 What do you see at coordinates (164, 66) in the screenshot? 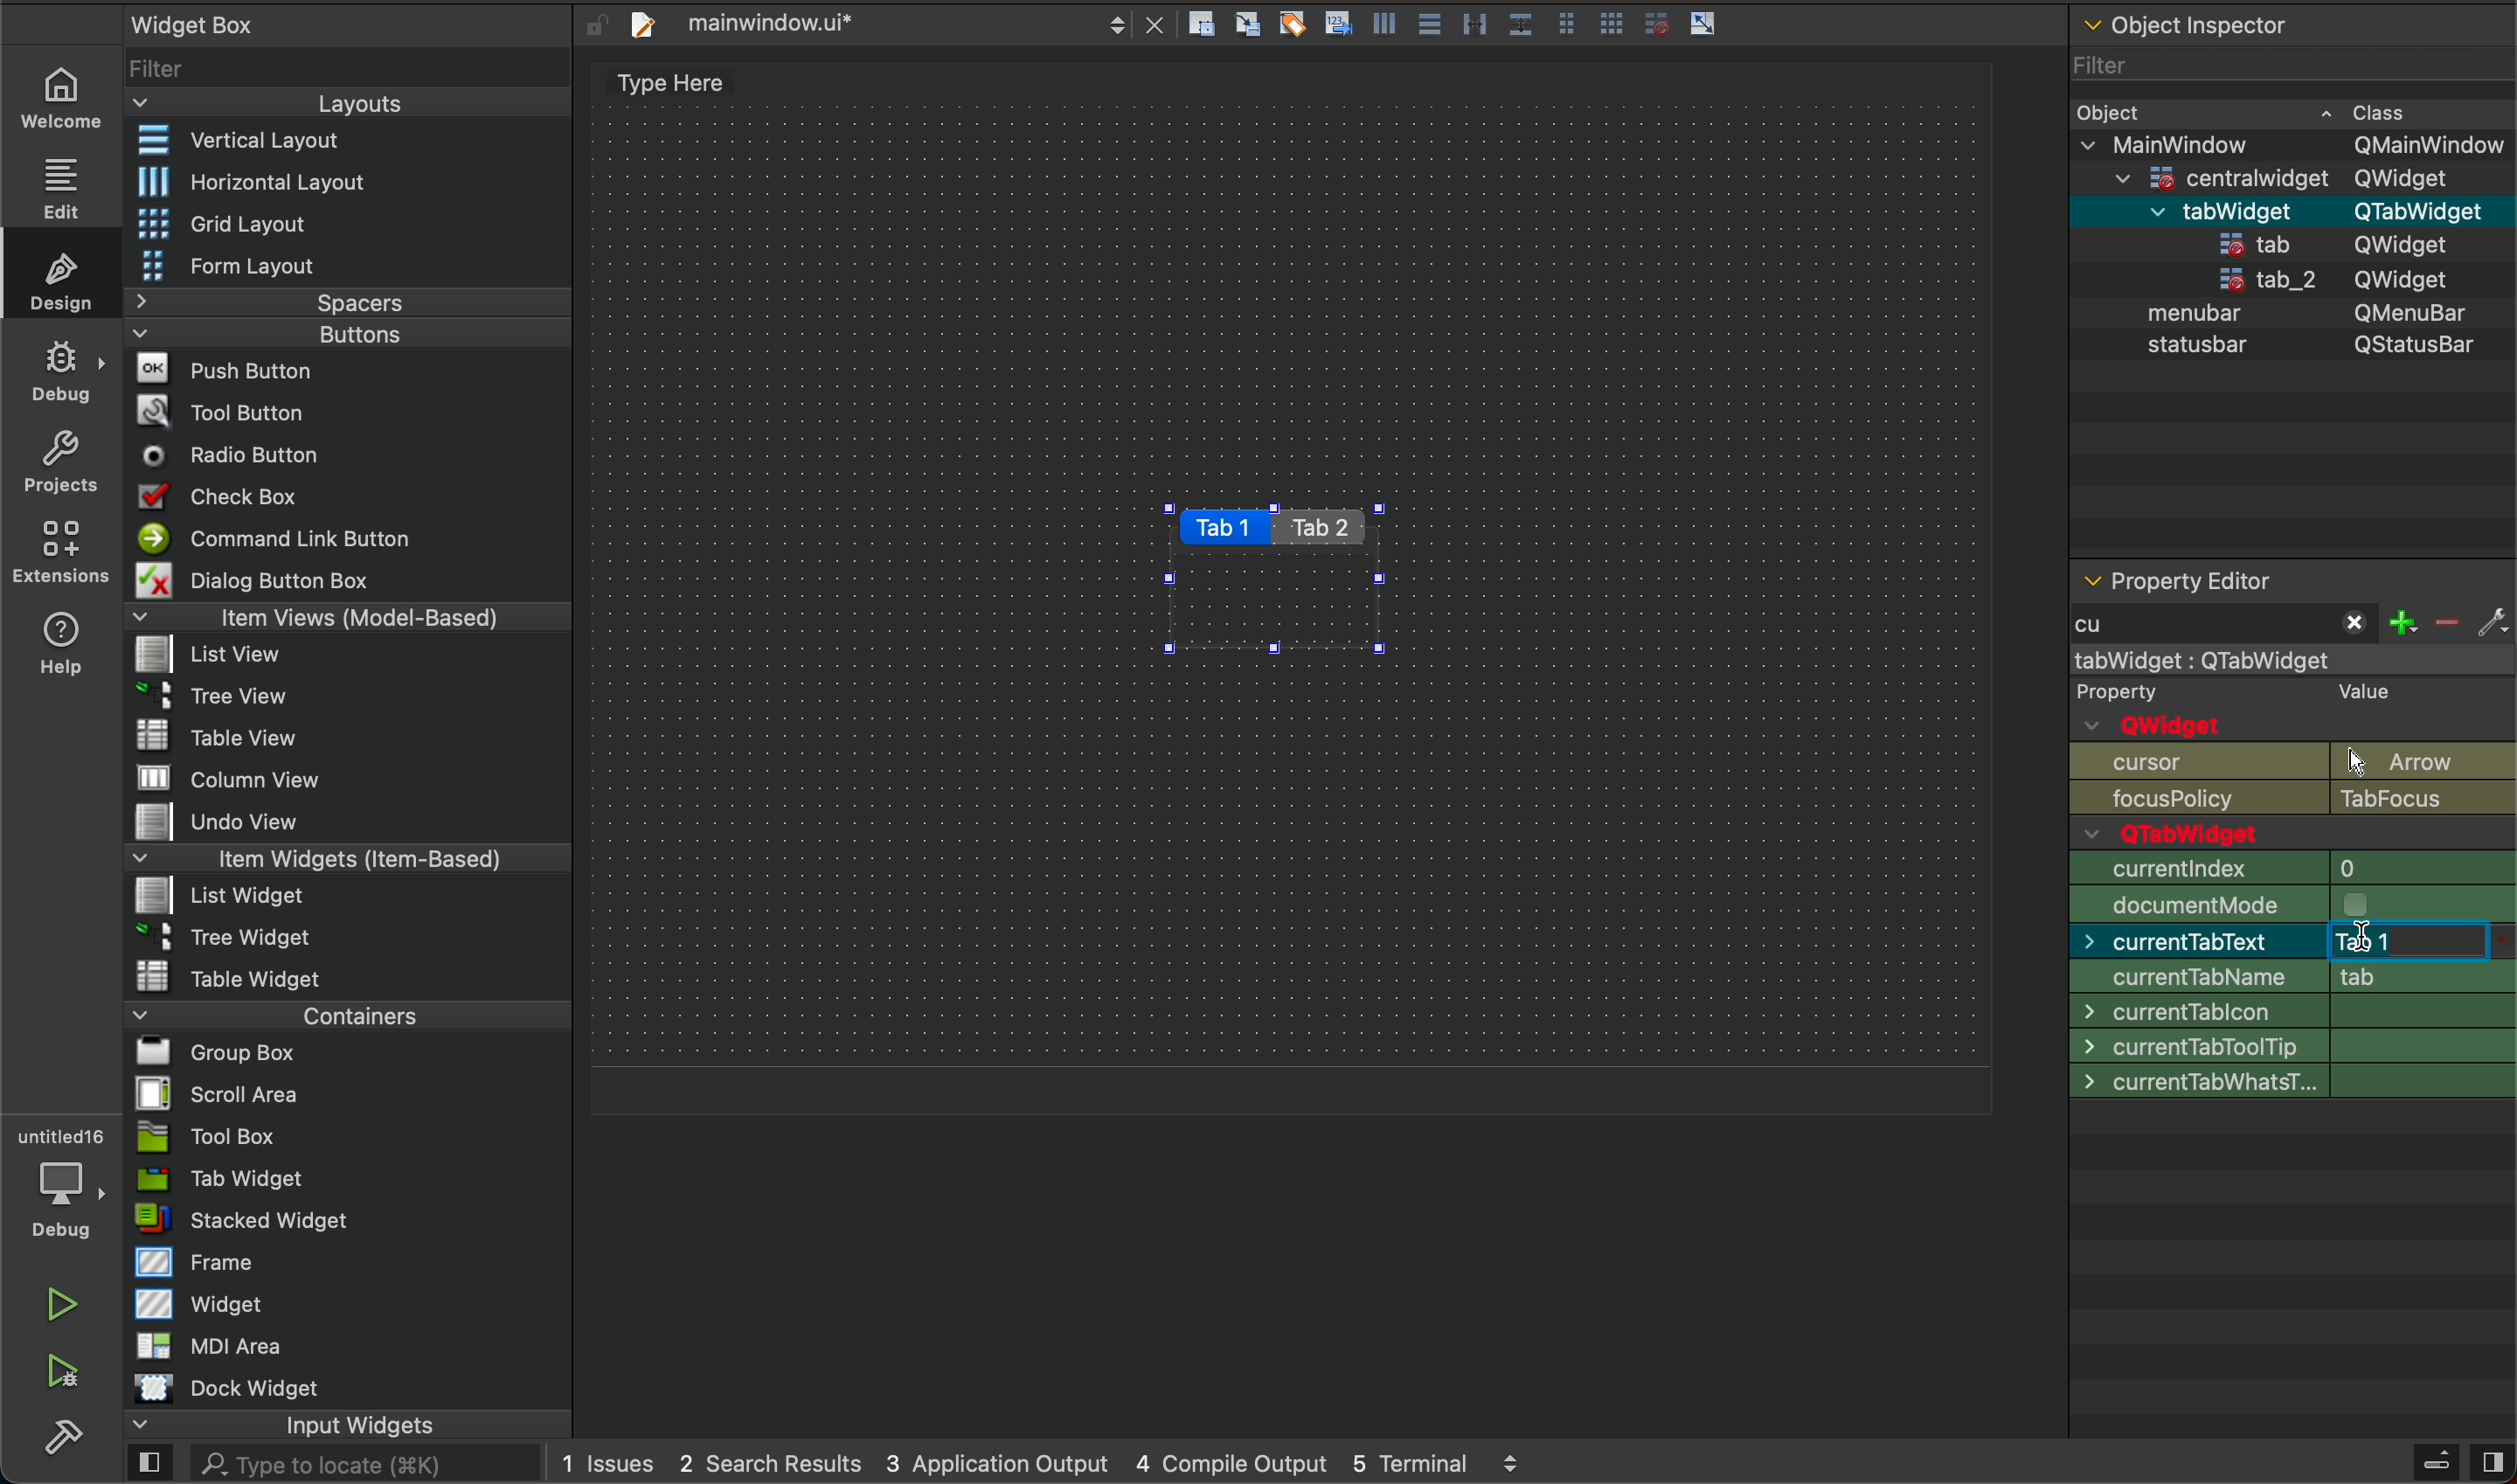
I see `Filter` at bounding box center [164, 66].